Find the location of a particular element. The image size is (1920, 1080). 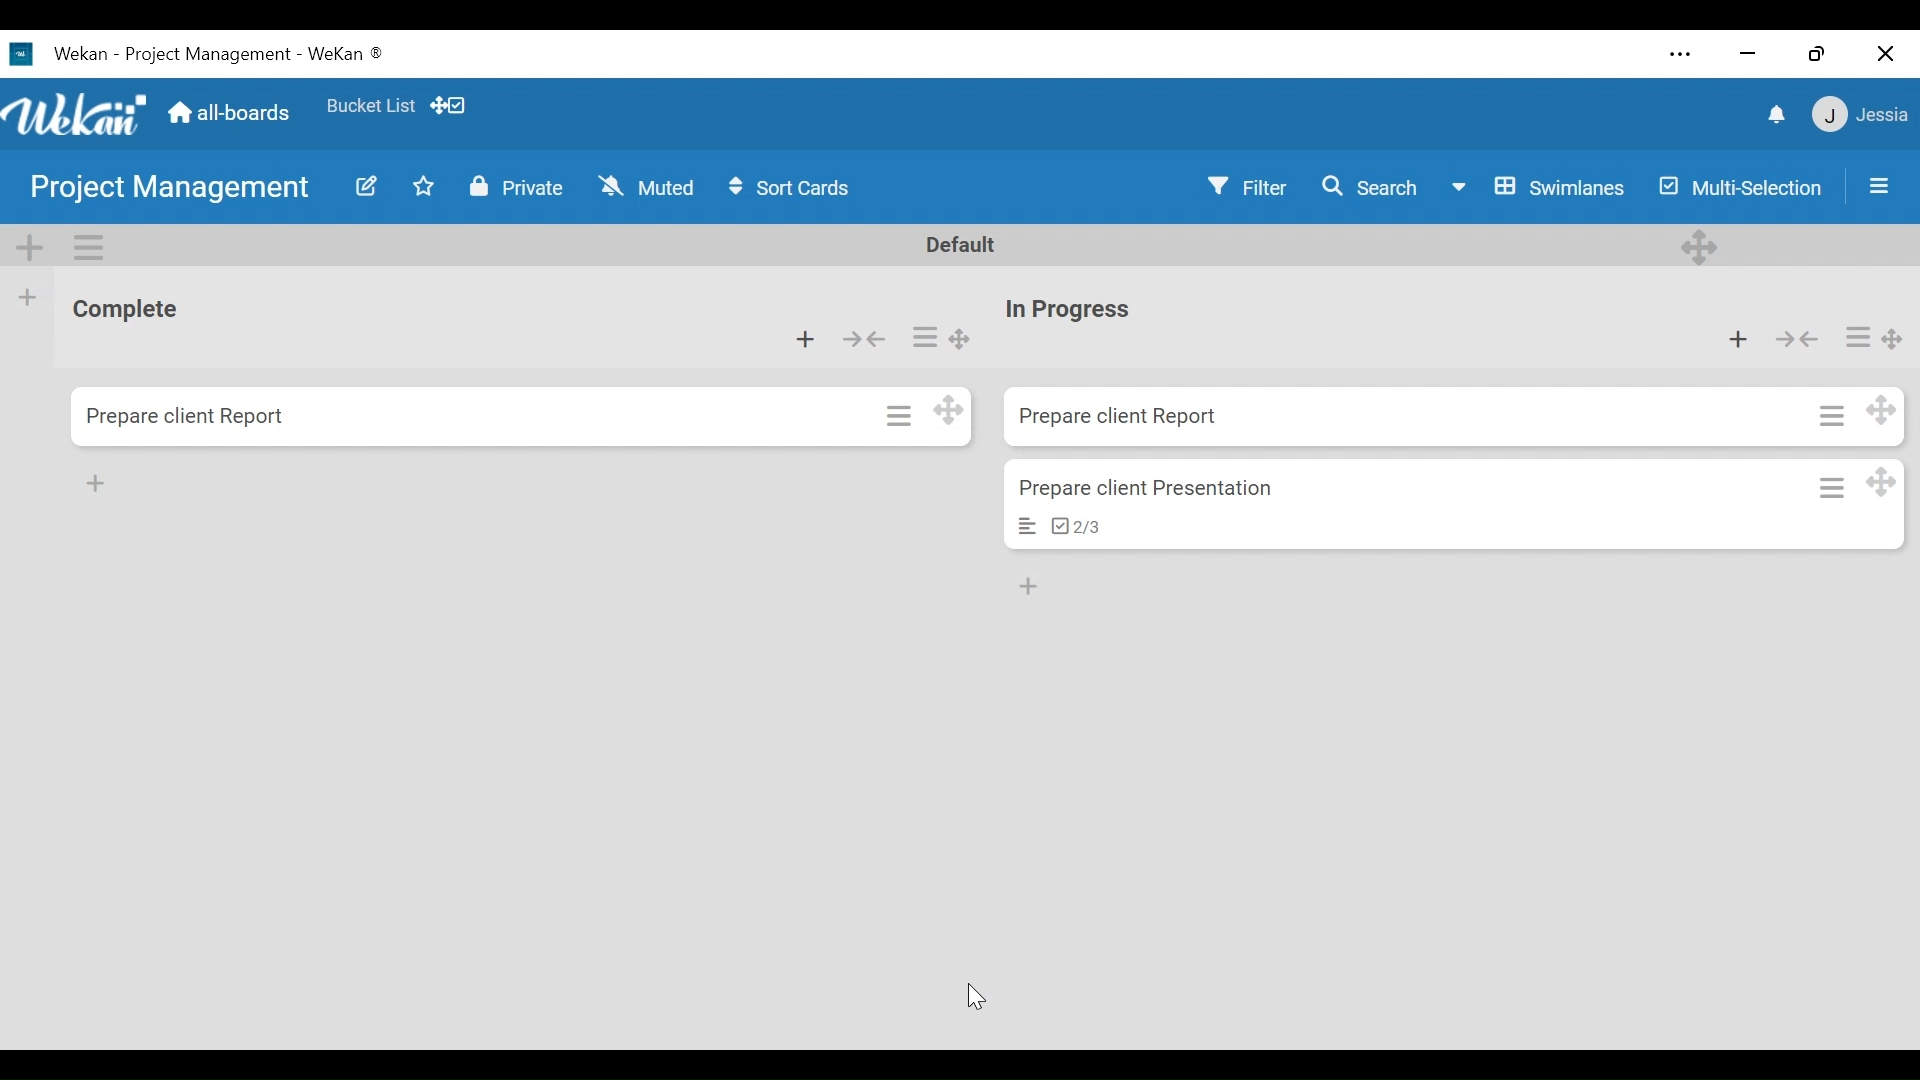

Filter is located at coordinates (1245, 188).